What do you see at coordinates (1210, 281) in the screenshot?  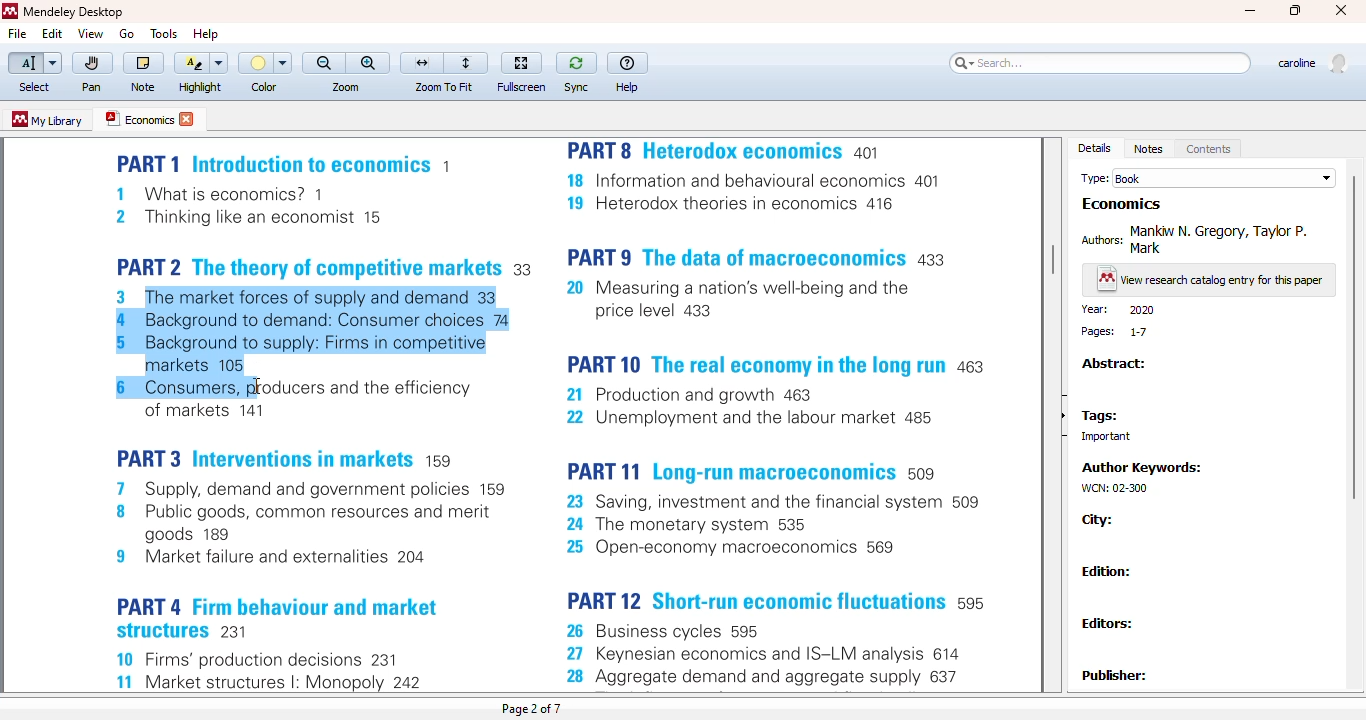 I see `view research catalog entry for this paper` at bounding box center [1210, 281].